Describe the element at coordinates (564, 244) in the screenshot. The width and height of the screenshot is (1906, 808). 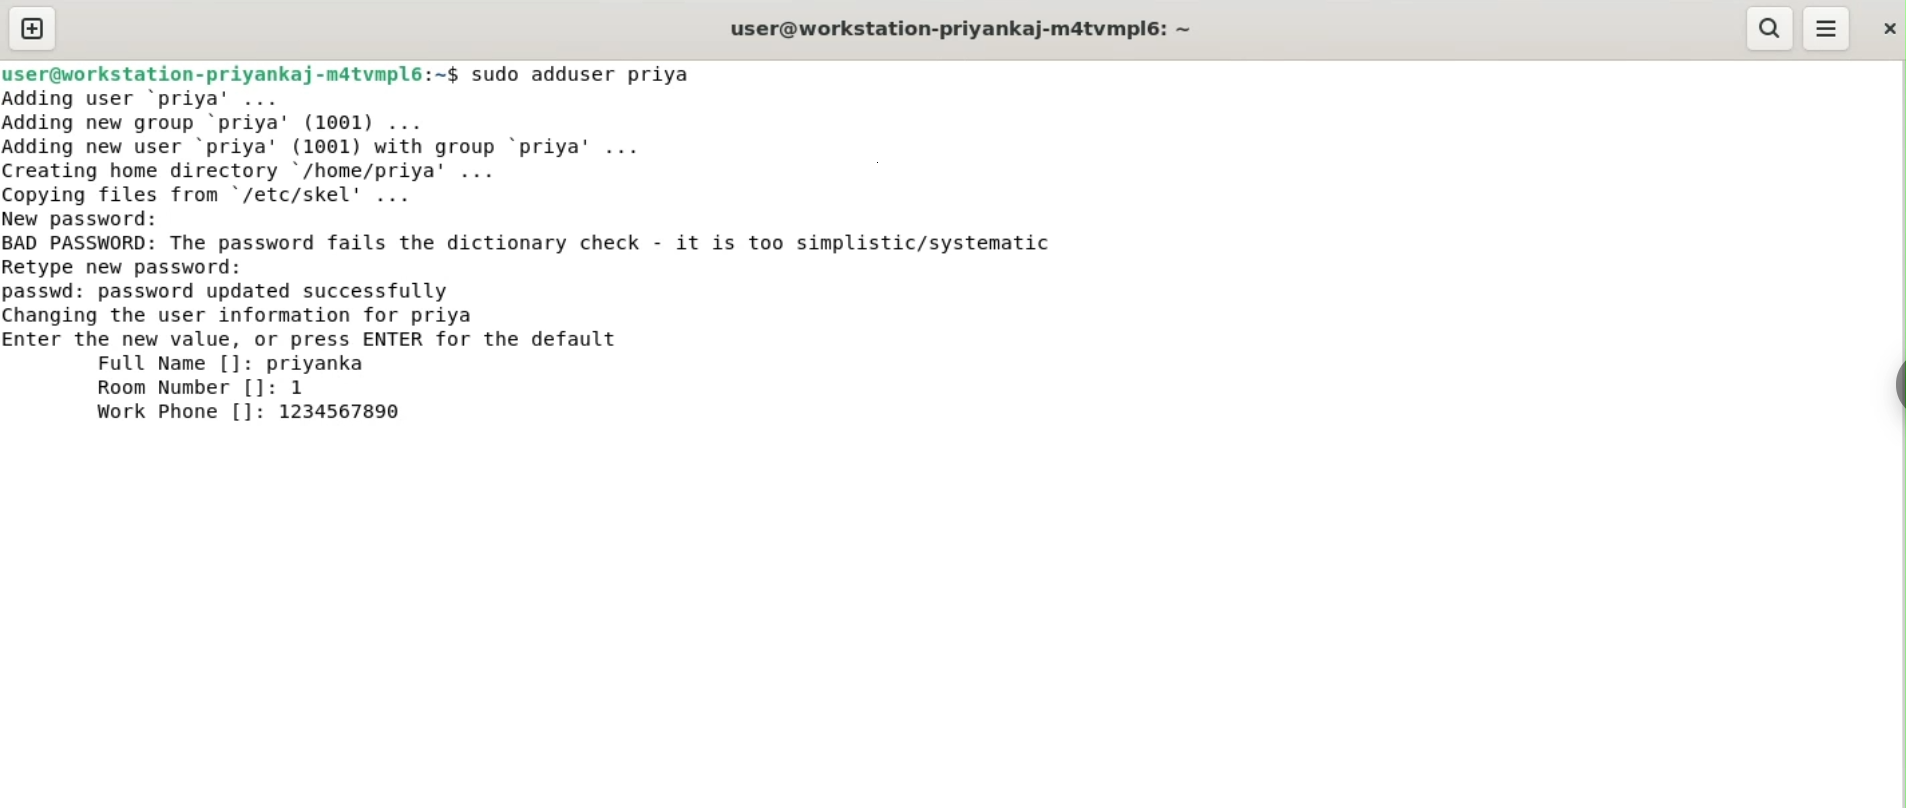
I see `BAD PASSWORD: The password fails the dictionary check. it is too simplistic/systematic` at that location.